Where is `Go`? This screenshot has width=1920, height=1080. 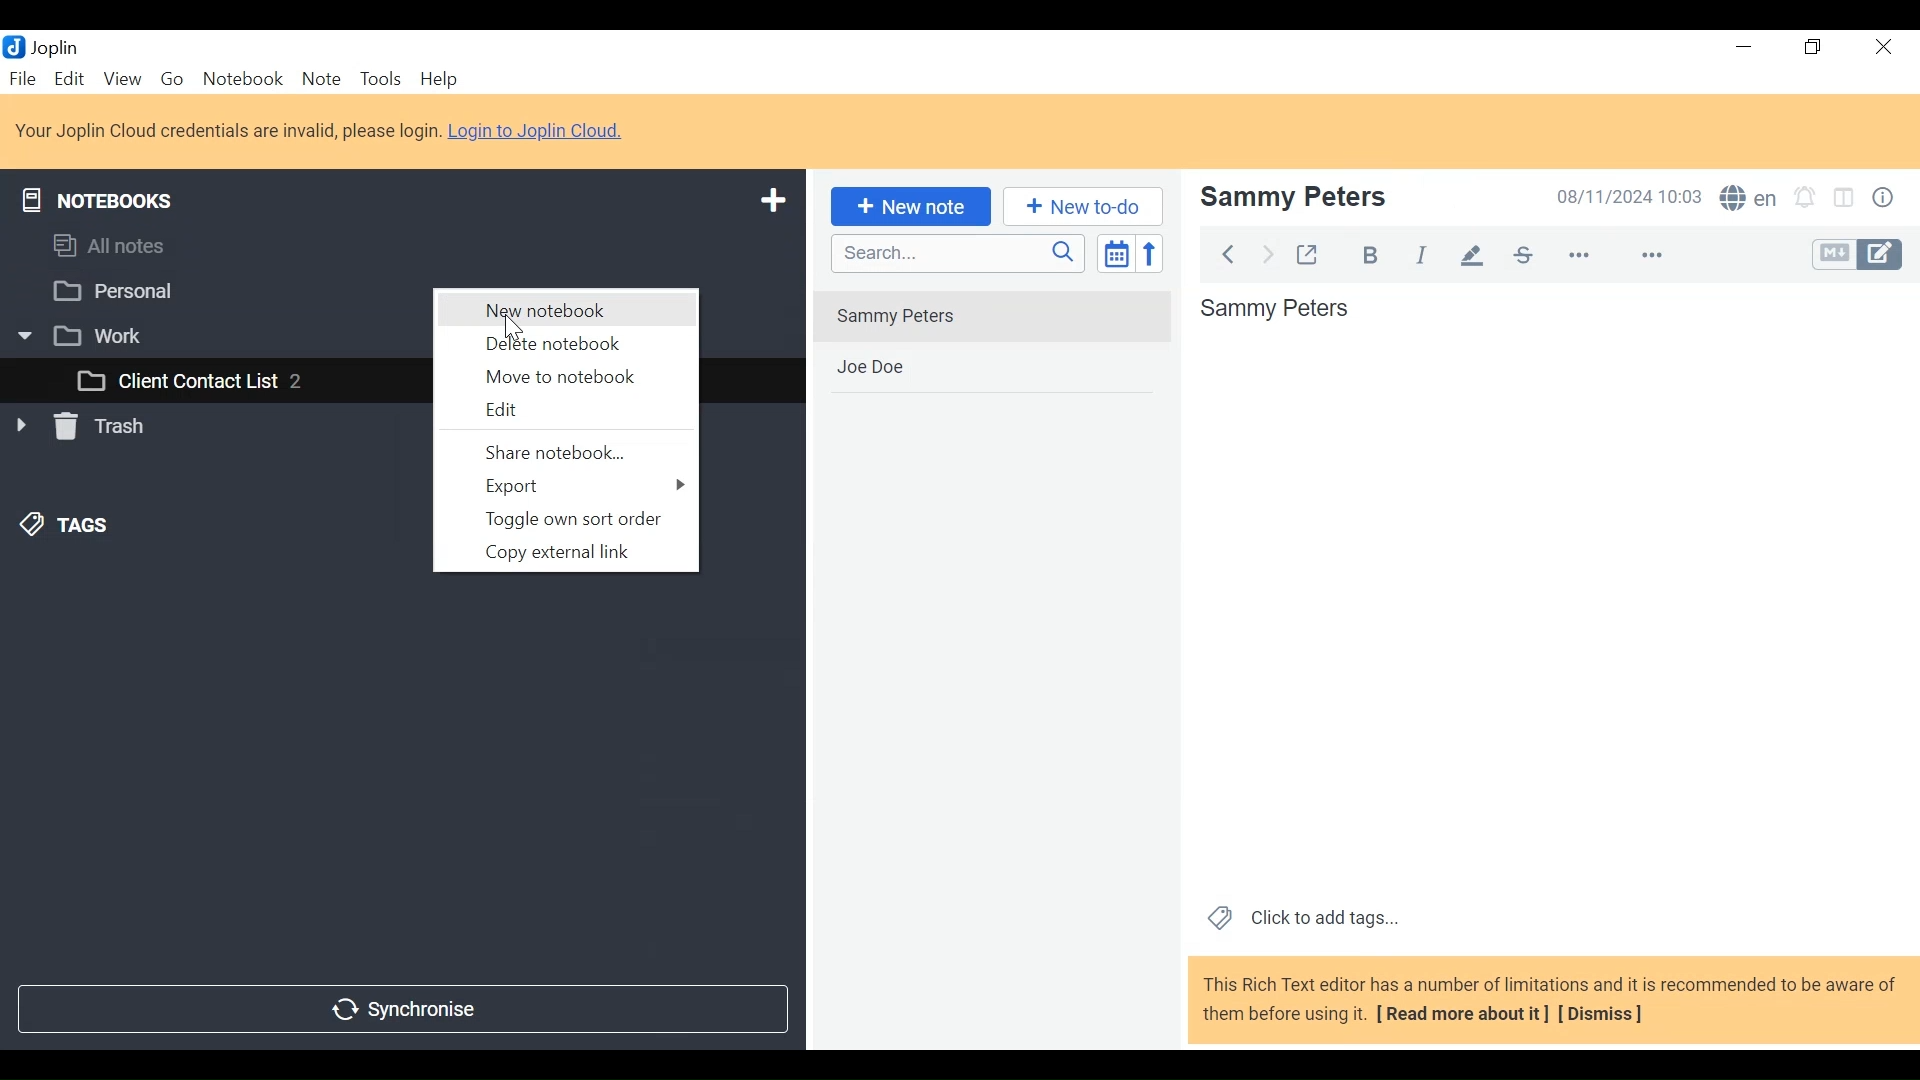 Go is located at coordinates (169, 80).